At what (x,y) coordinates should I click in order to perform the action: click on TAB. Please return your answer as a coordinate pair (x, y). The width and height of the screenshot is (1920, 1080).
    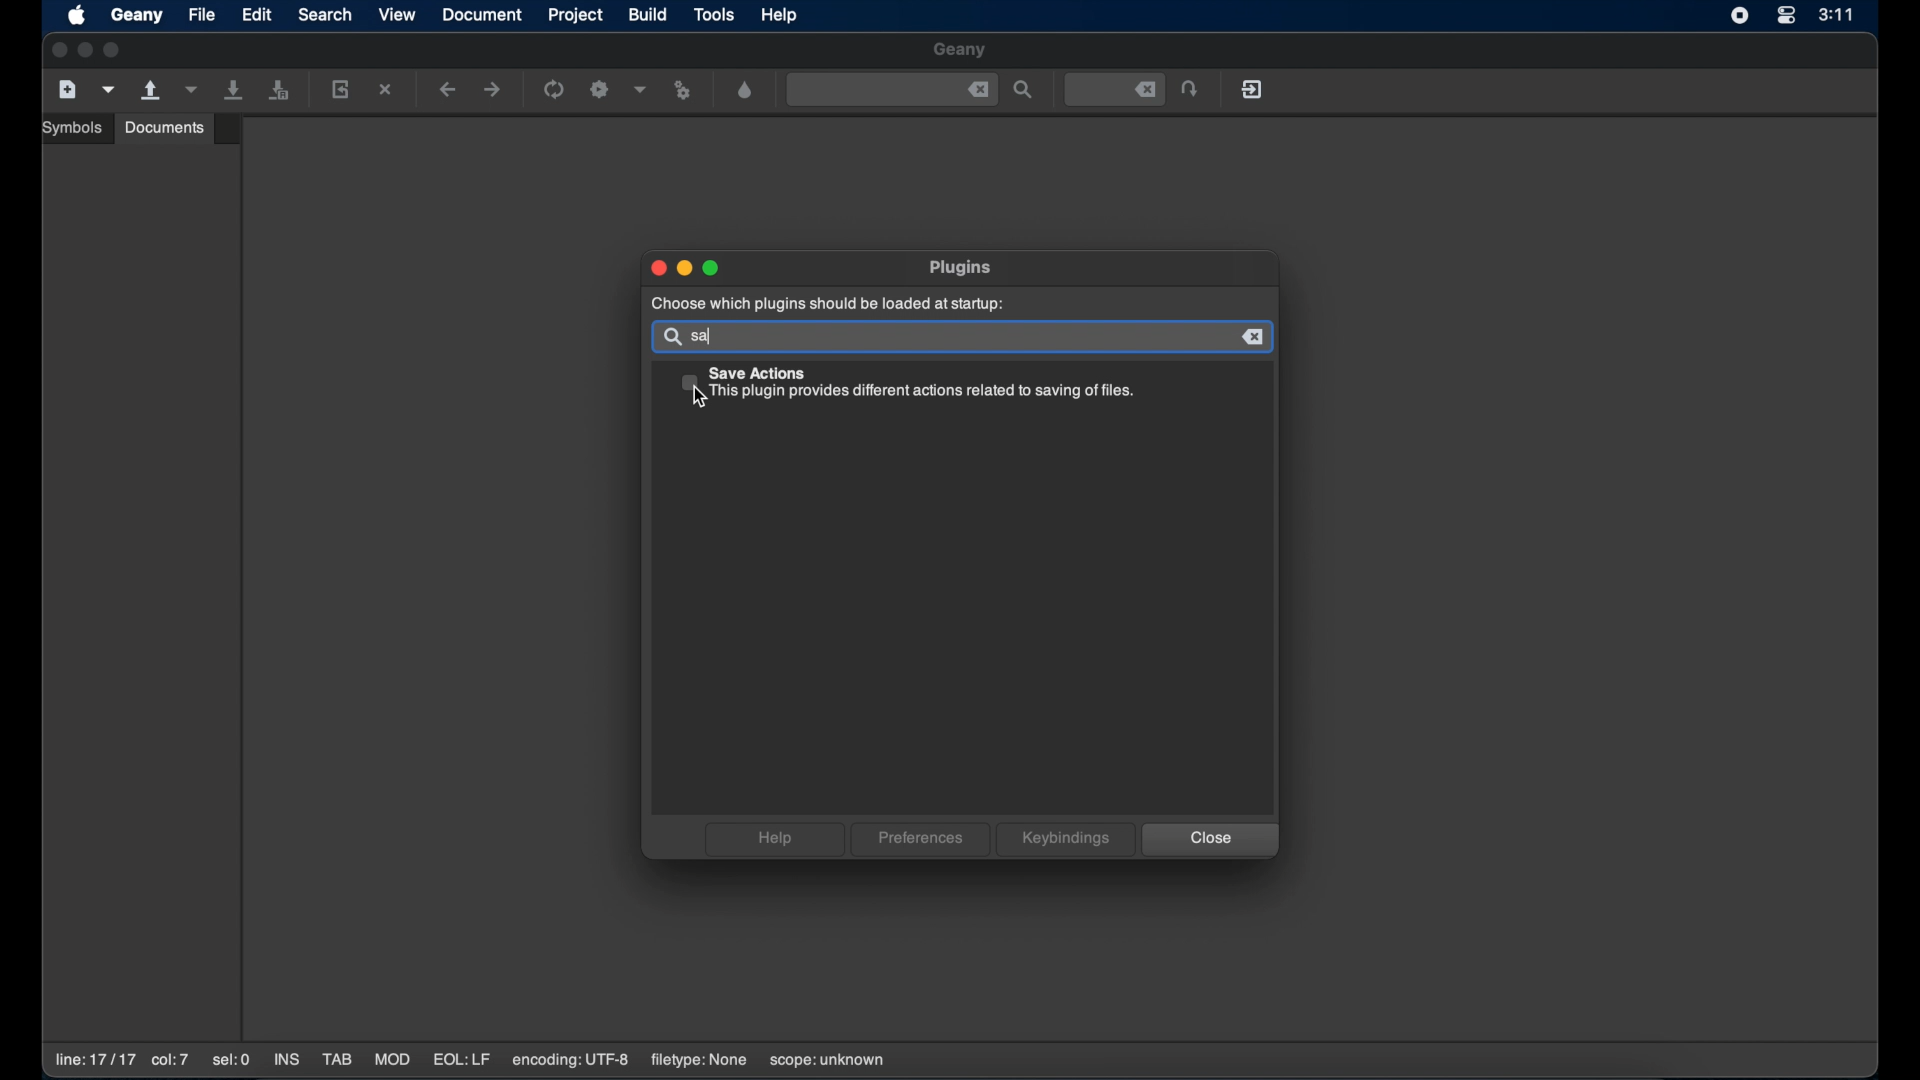
    Looking at the image, I should click on (337, 1060).